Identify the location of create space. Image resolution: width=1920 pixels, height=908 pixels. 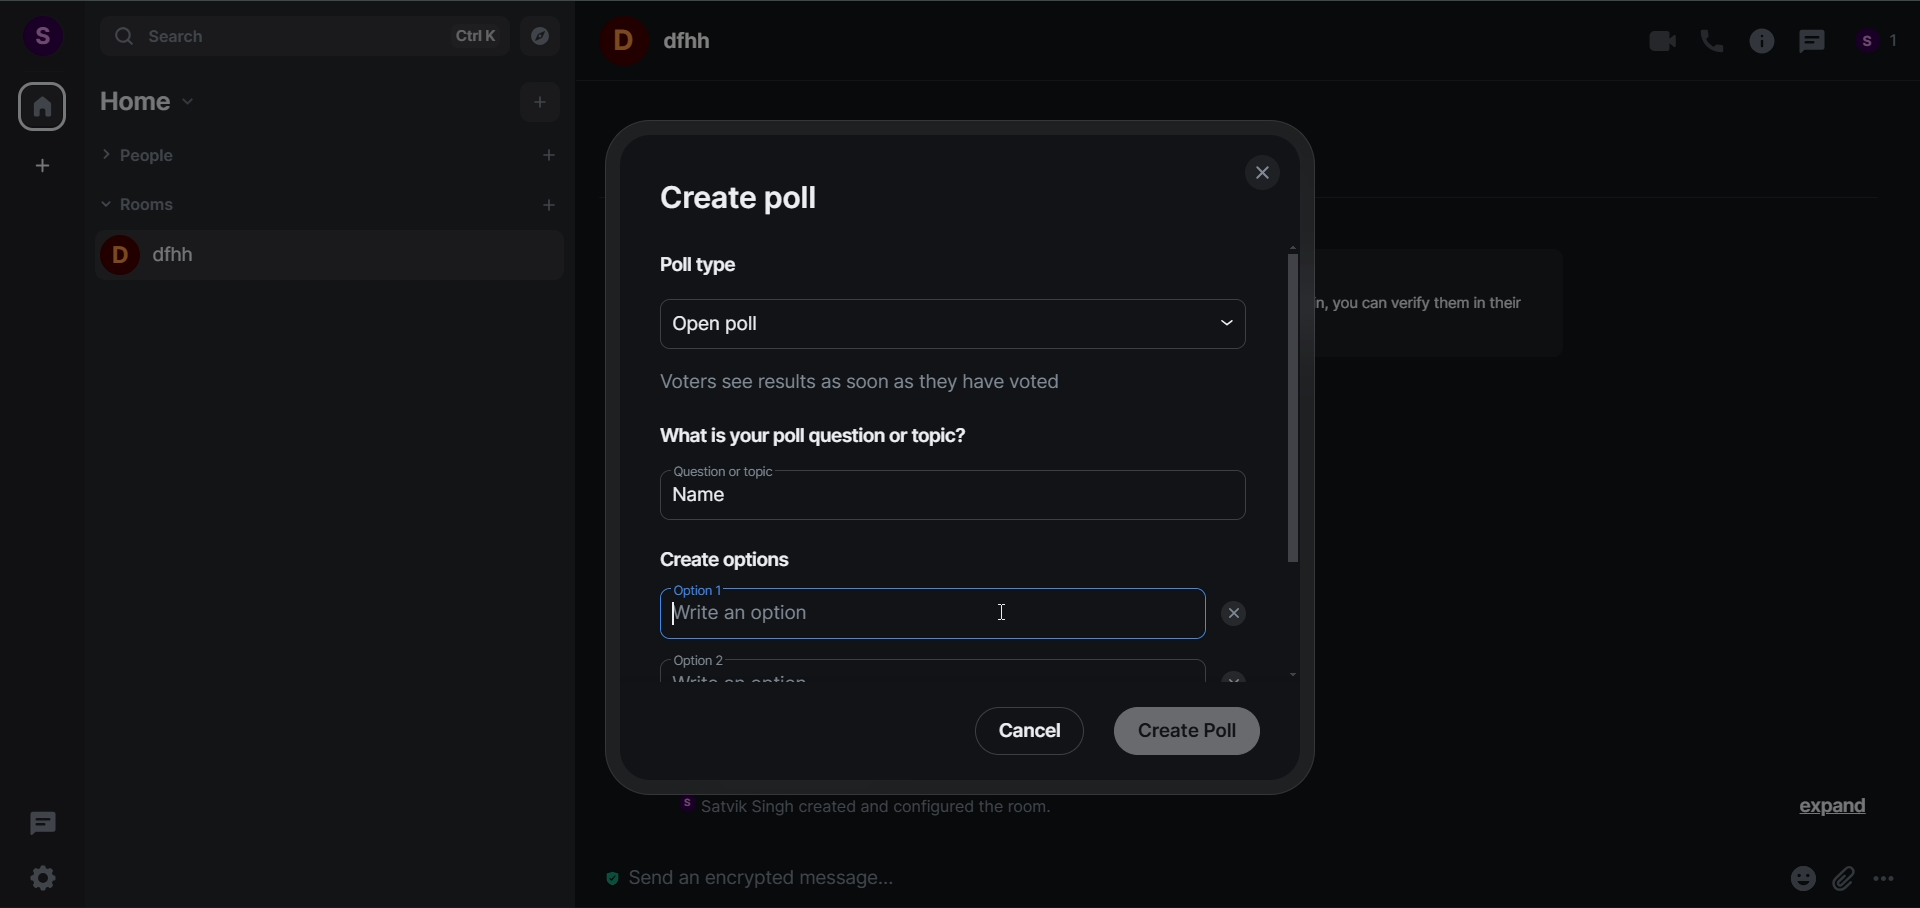
(43, 165).